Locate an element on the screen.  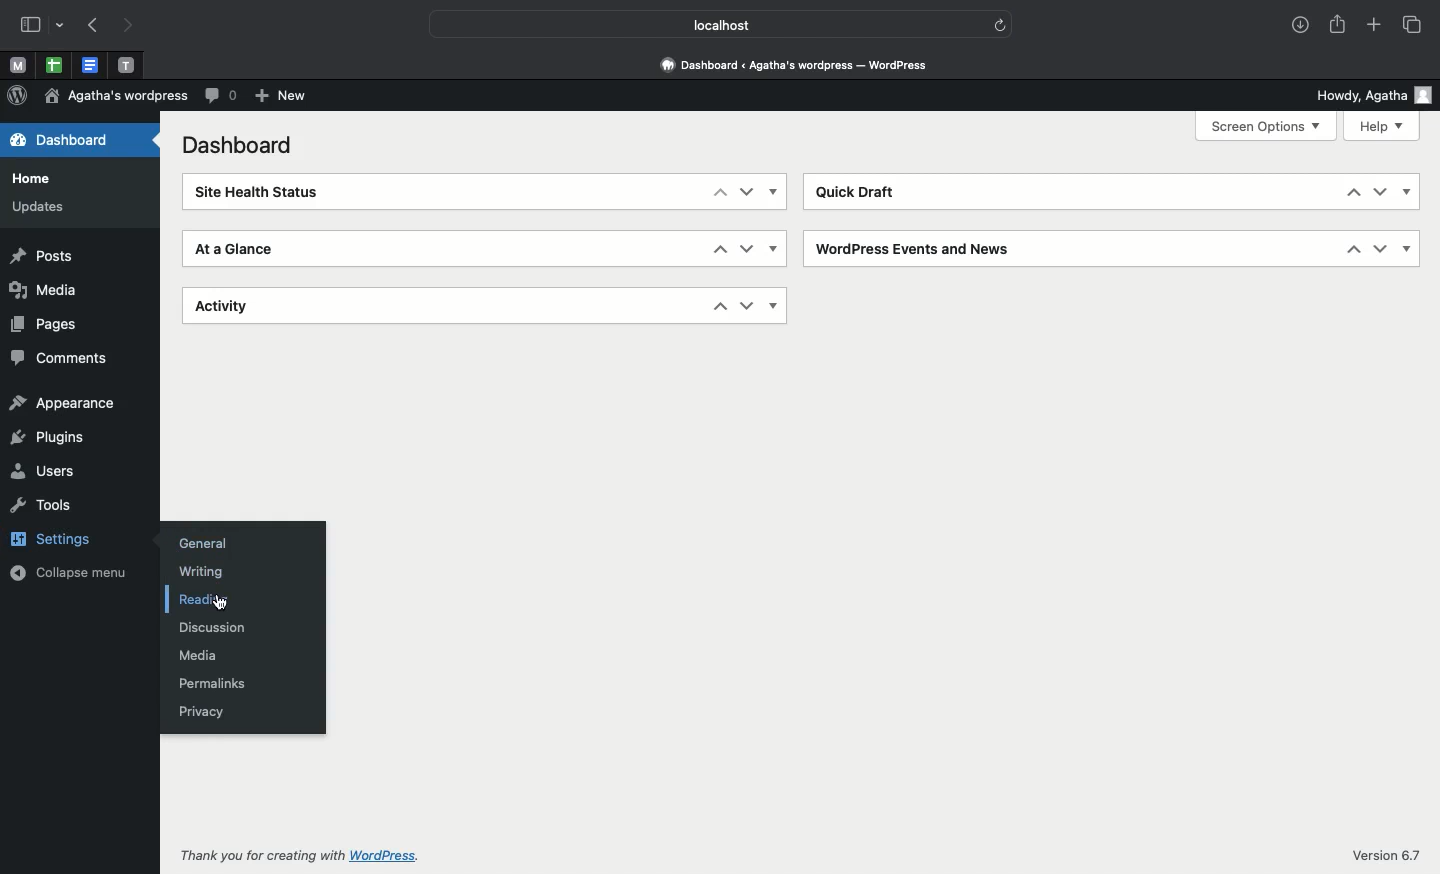
Up is located at coordinates (1352, 250).